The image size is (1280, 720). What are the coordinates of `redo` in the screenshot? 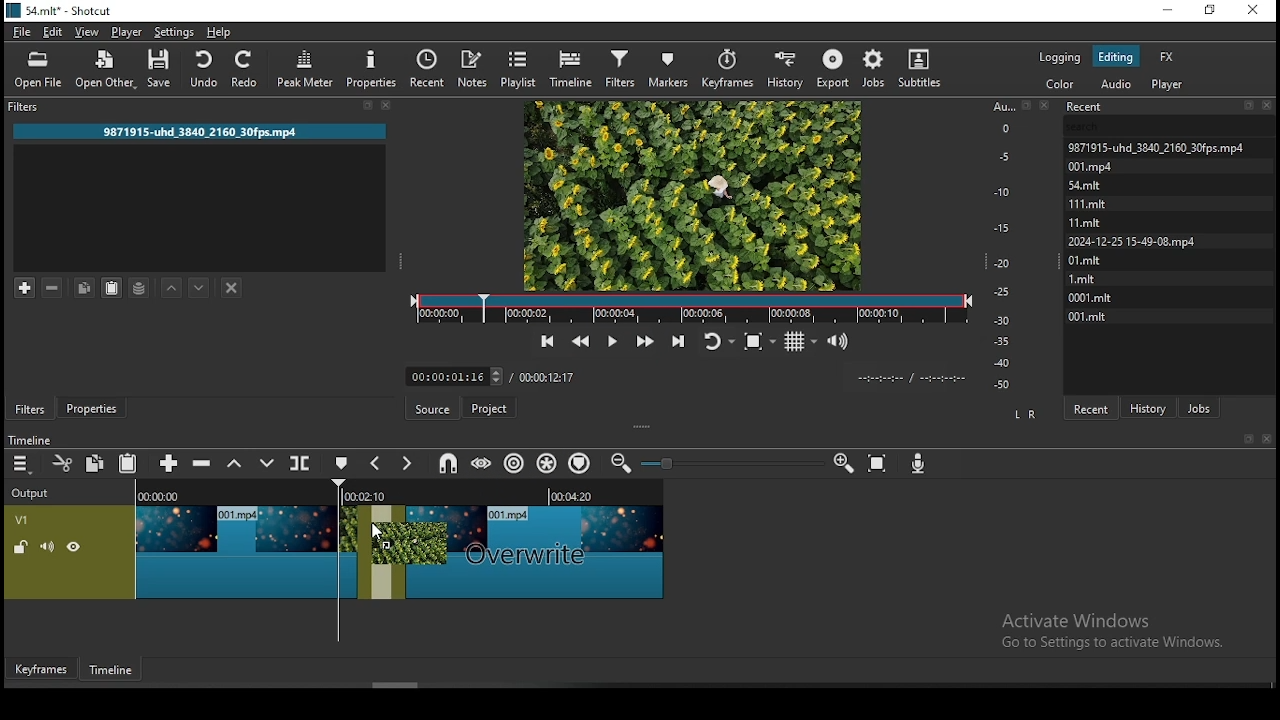 It's located at (245, 68).